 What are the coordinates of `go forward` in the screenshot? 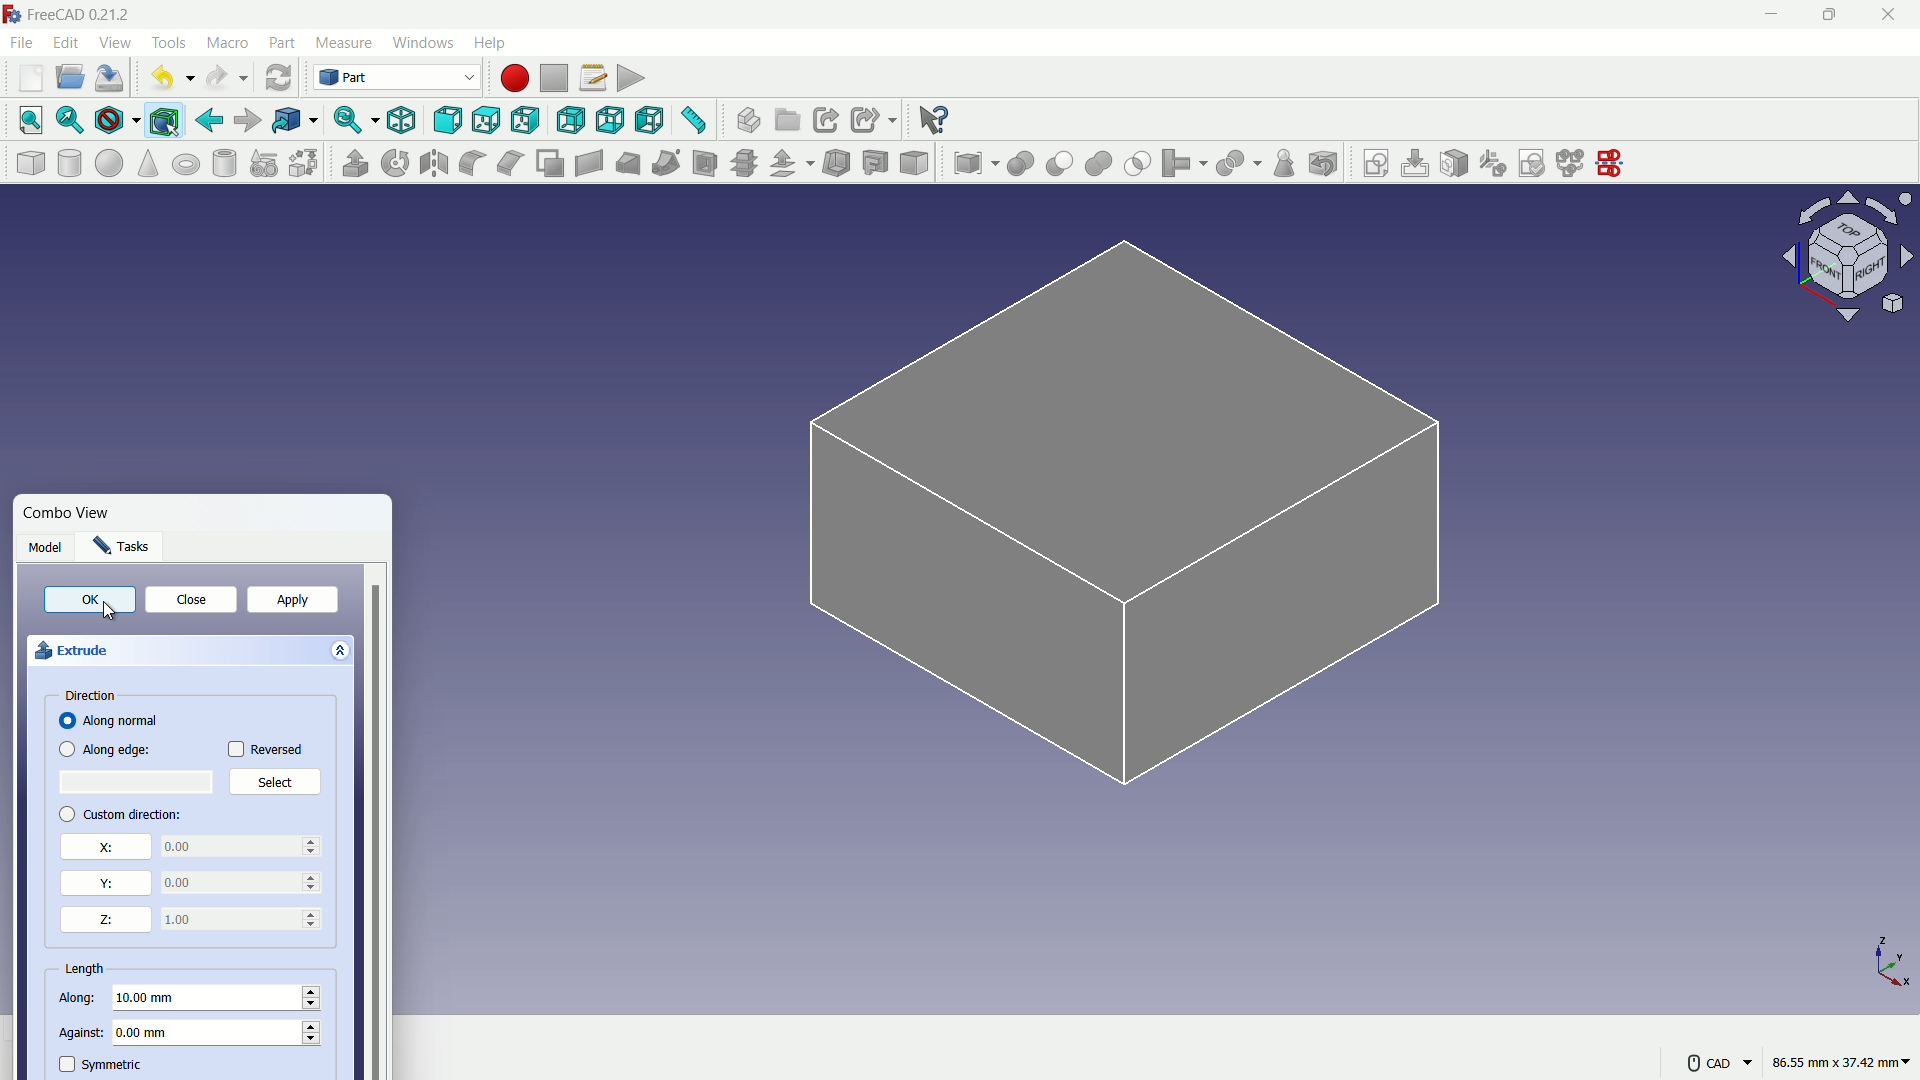 It's located at (248, 120).